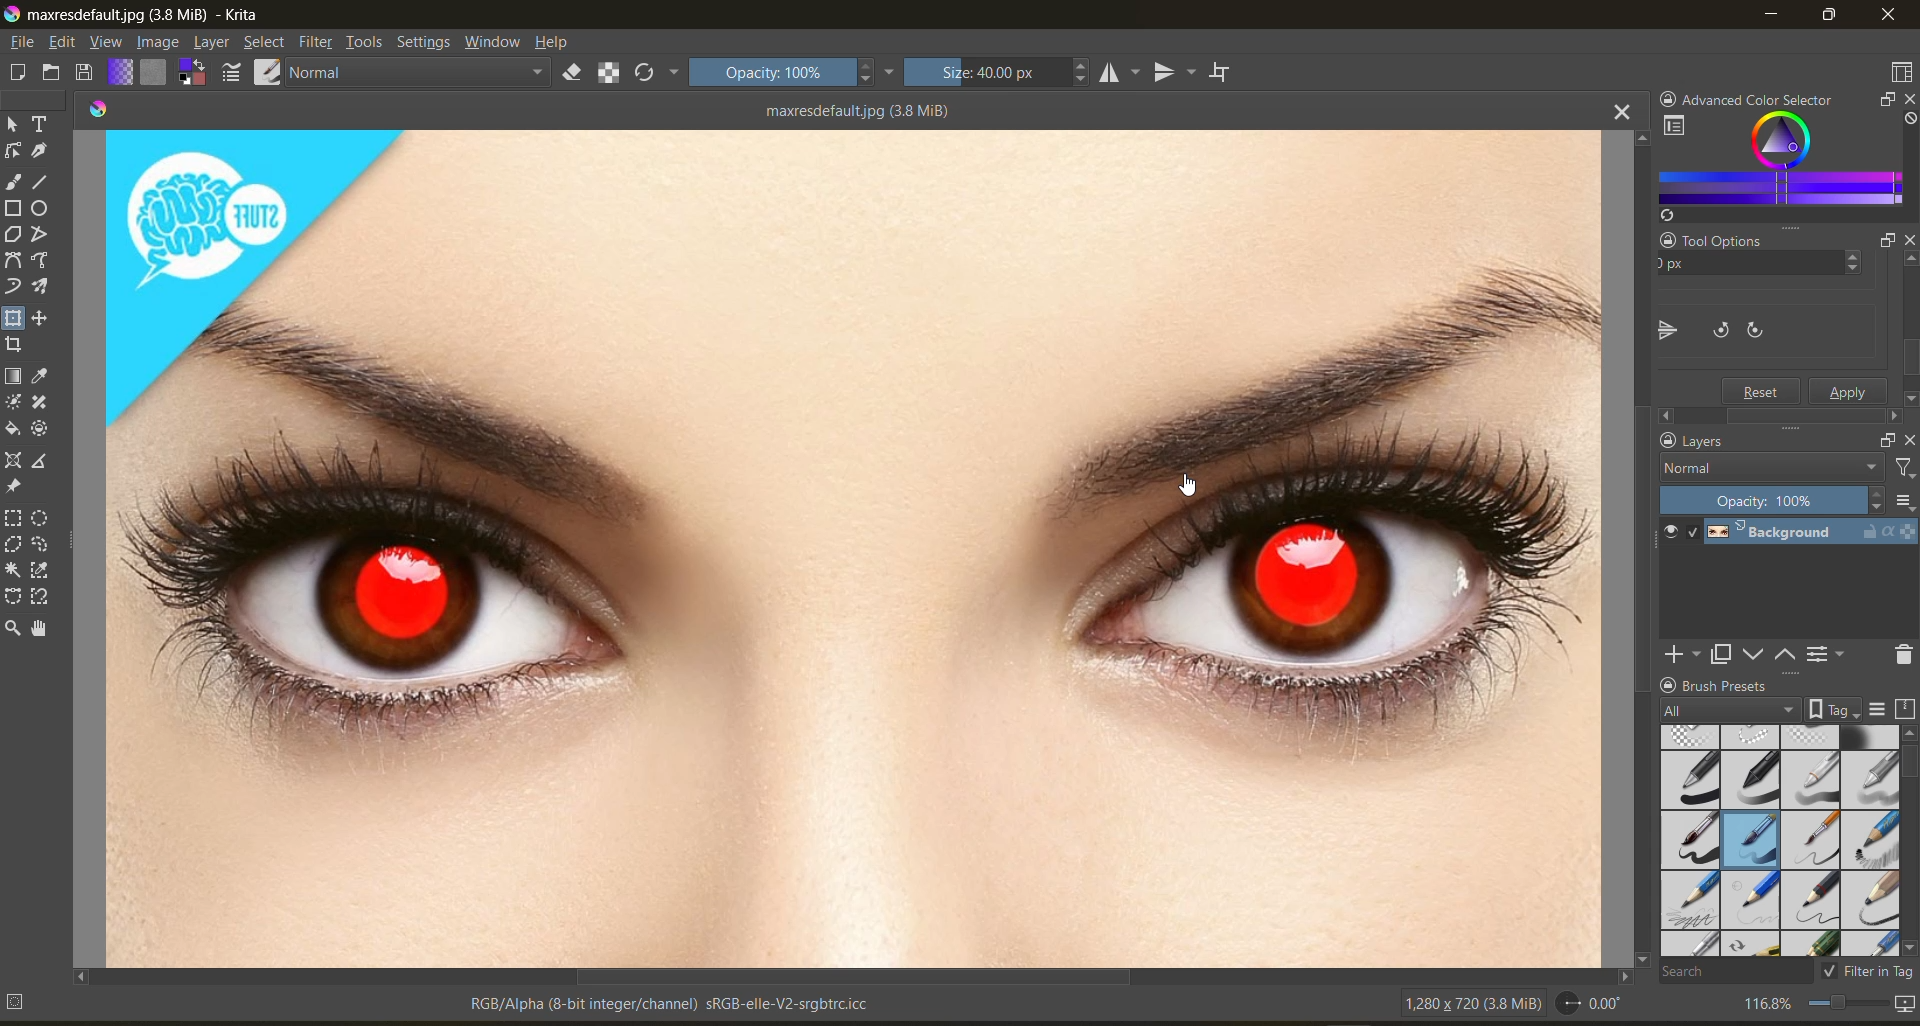  Describe the element at coordinates (40, 520) in the screenshot. I see `tool` at that location.